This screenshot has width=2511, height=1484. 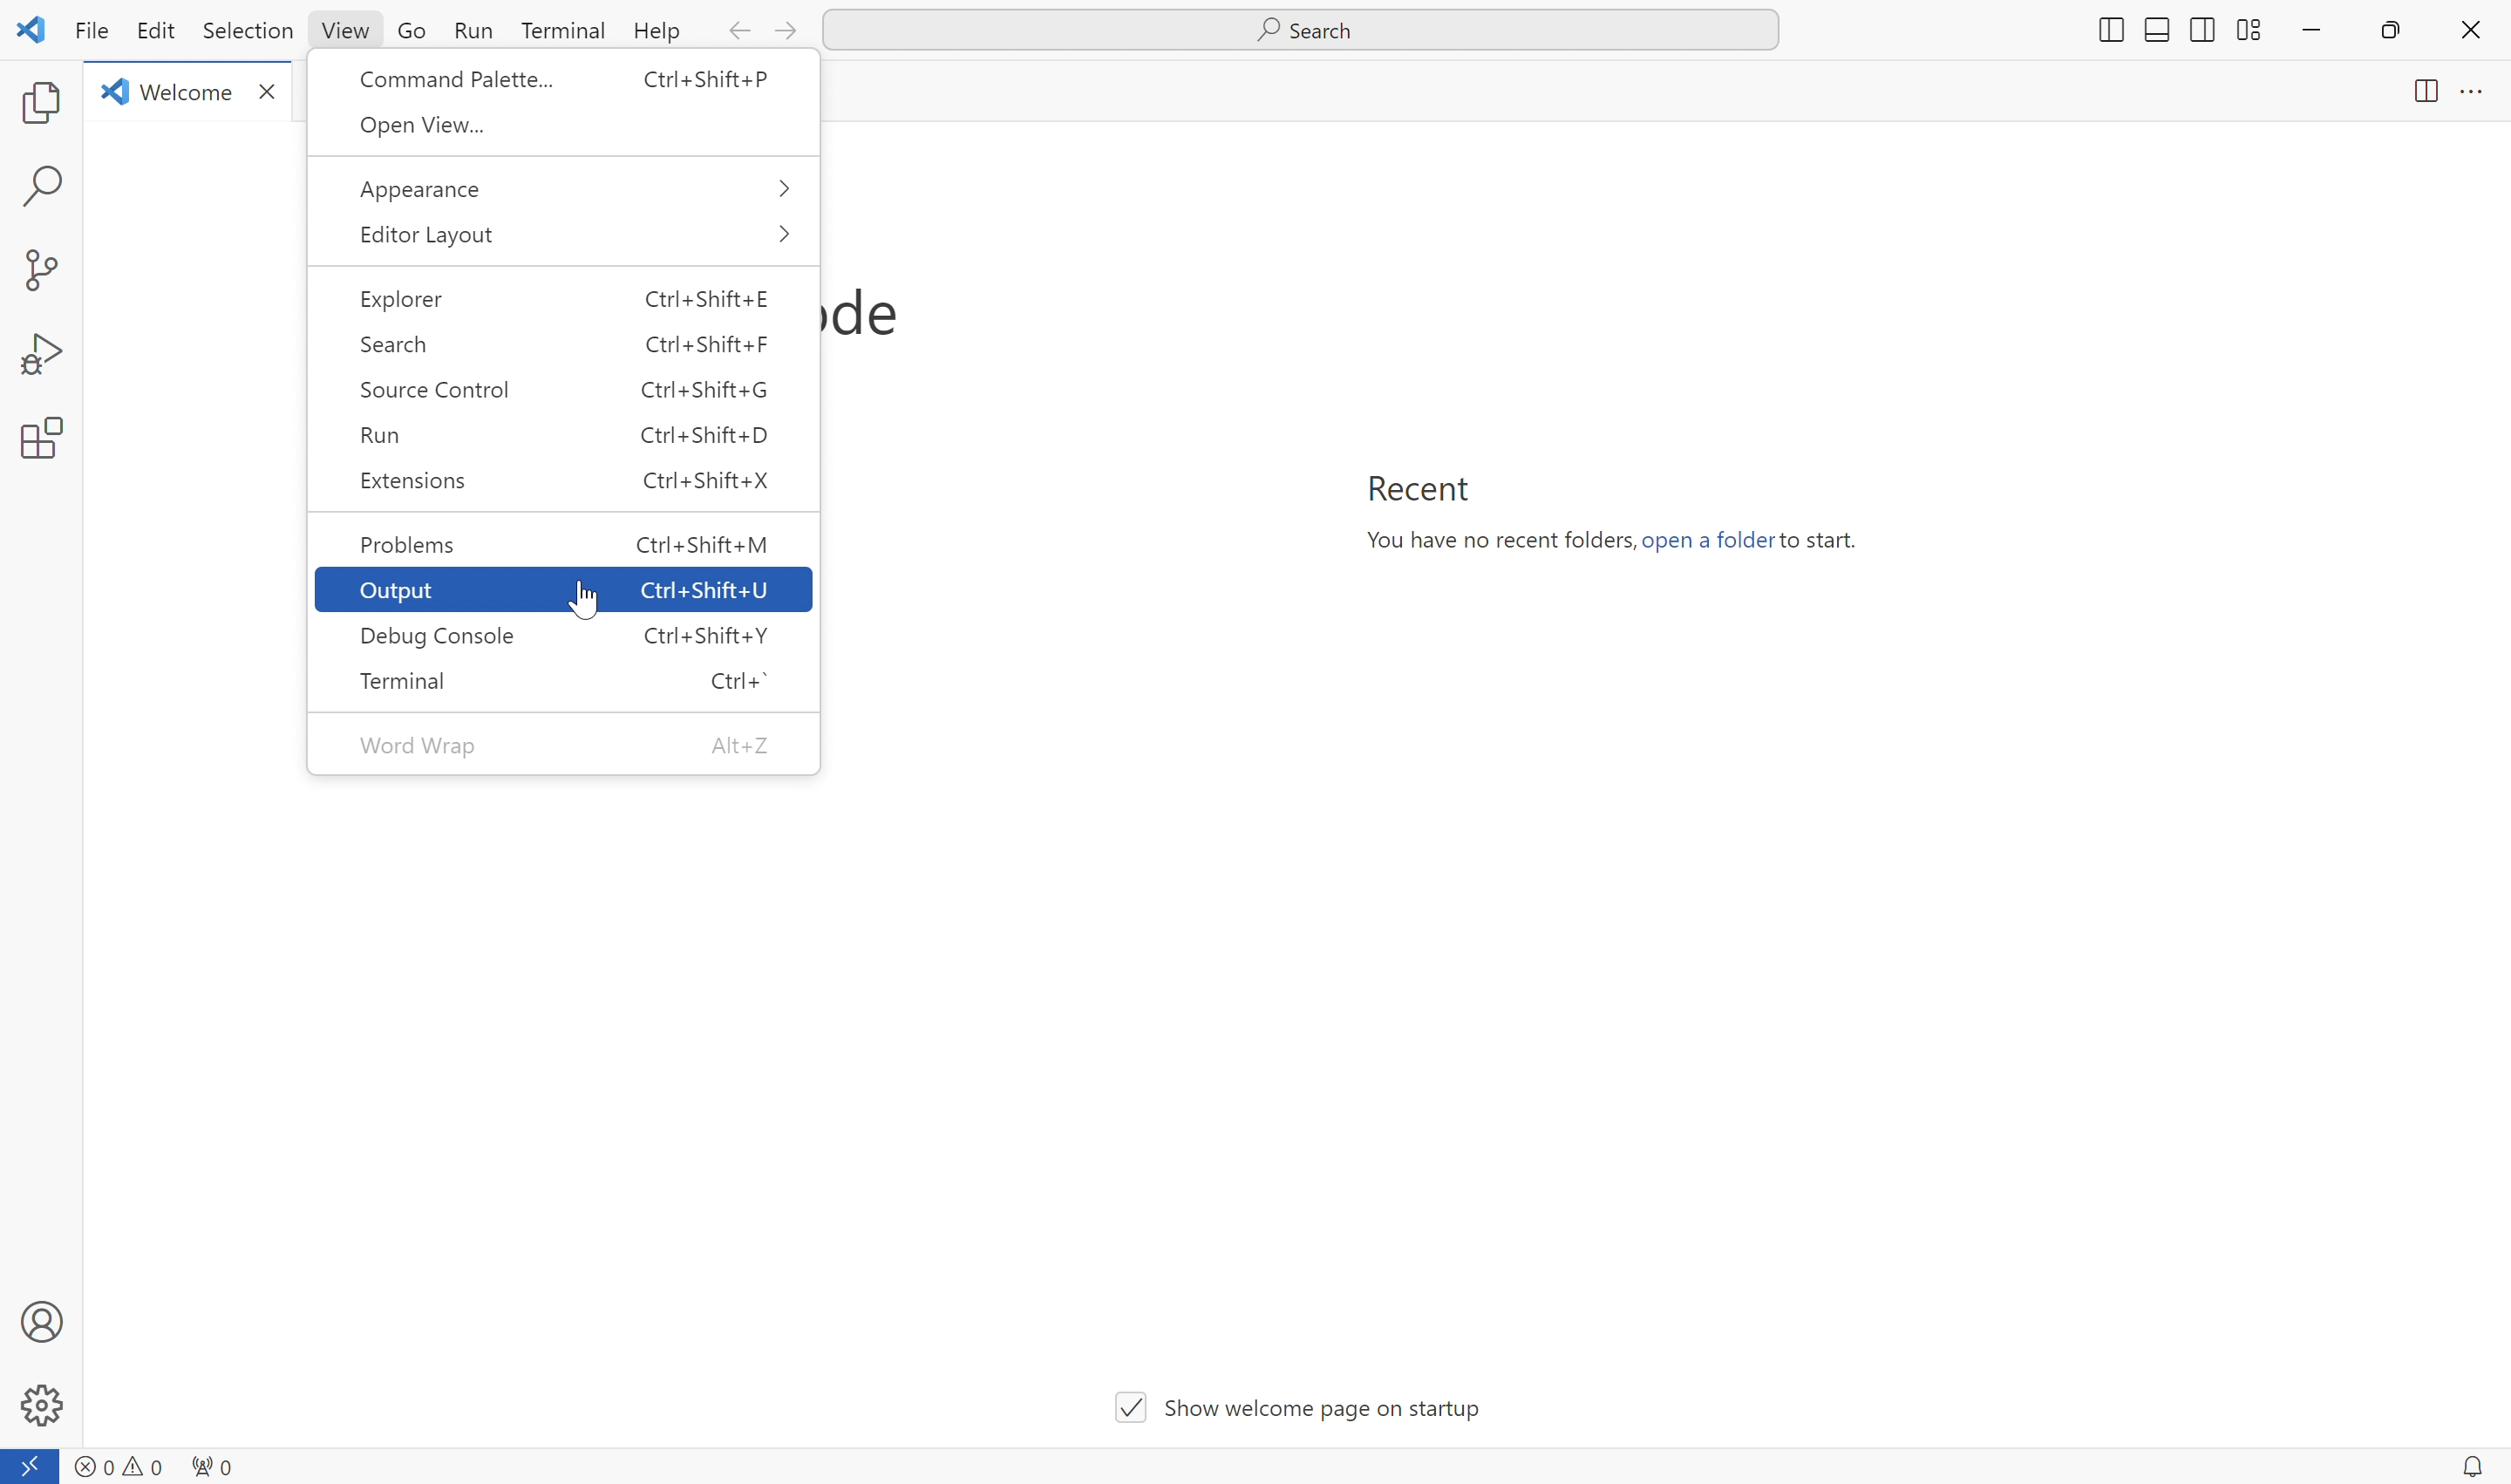 I want to click on welcome, so click(x=191, y=93).